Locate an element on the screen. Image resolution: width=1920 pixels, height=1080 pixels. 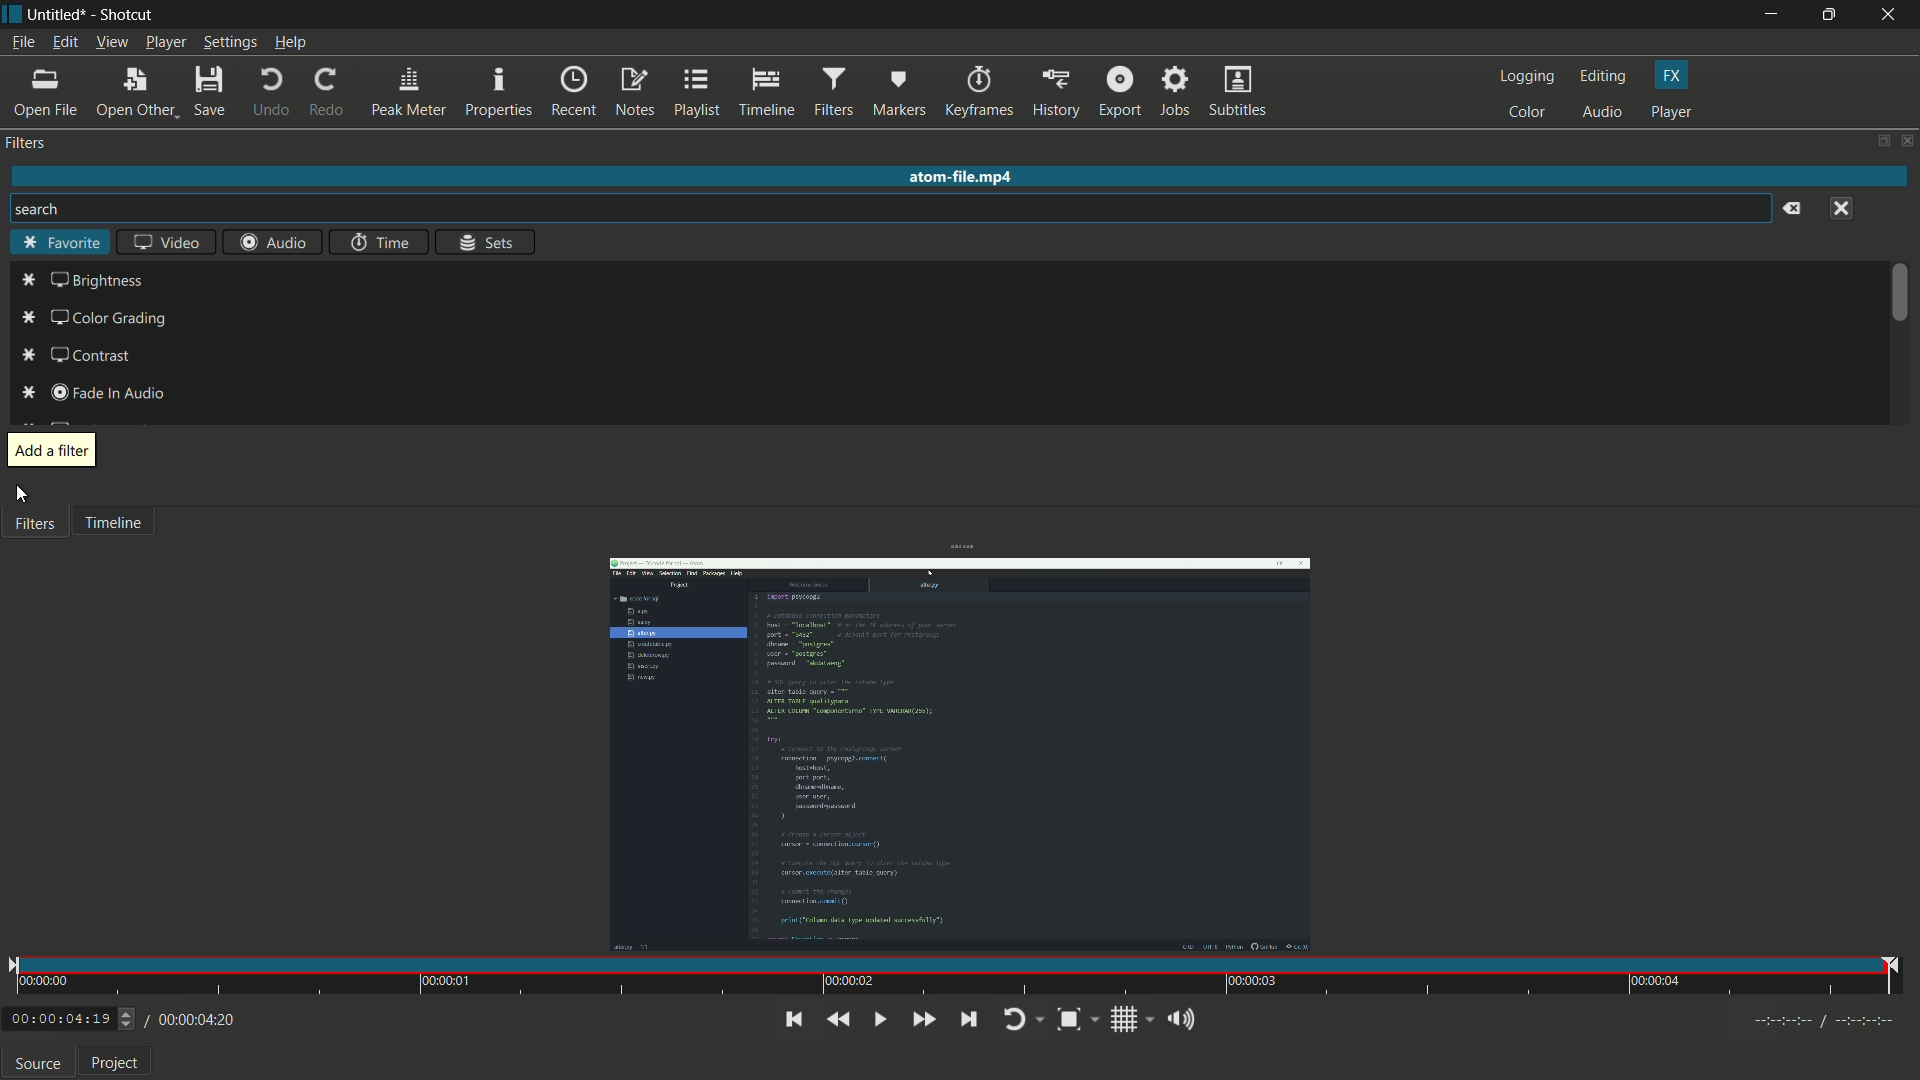
editing is located at coordinates (1607, 76).